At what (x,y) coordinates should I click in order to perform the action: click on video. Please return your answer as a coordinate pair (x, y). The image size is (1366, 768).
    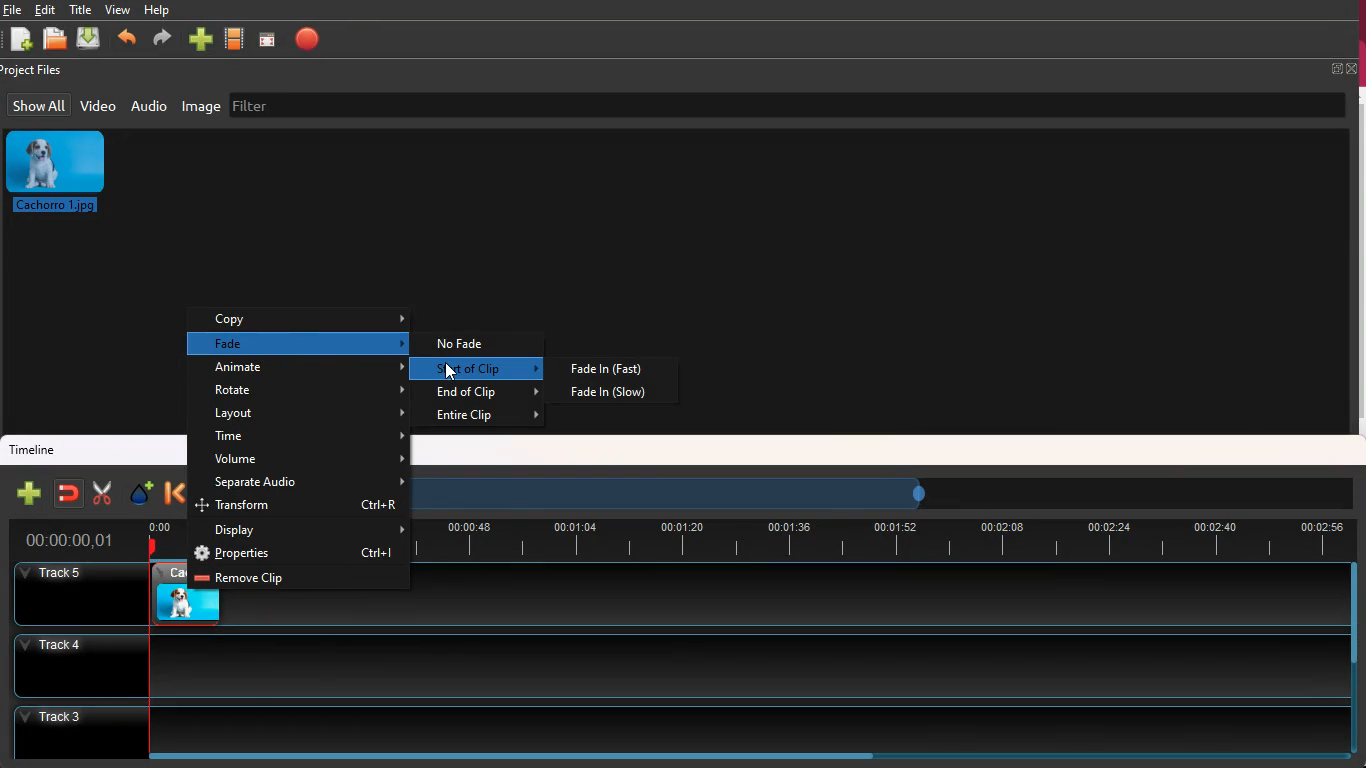
    Looking at the image, I should click on (168, 592).